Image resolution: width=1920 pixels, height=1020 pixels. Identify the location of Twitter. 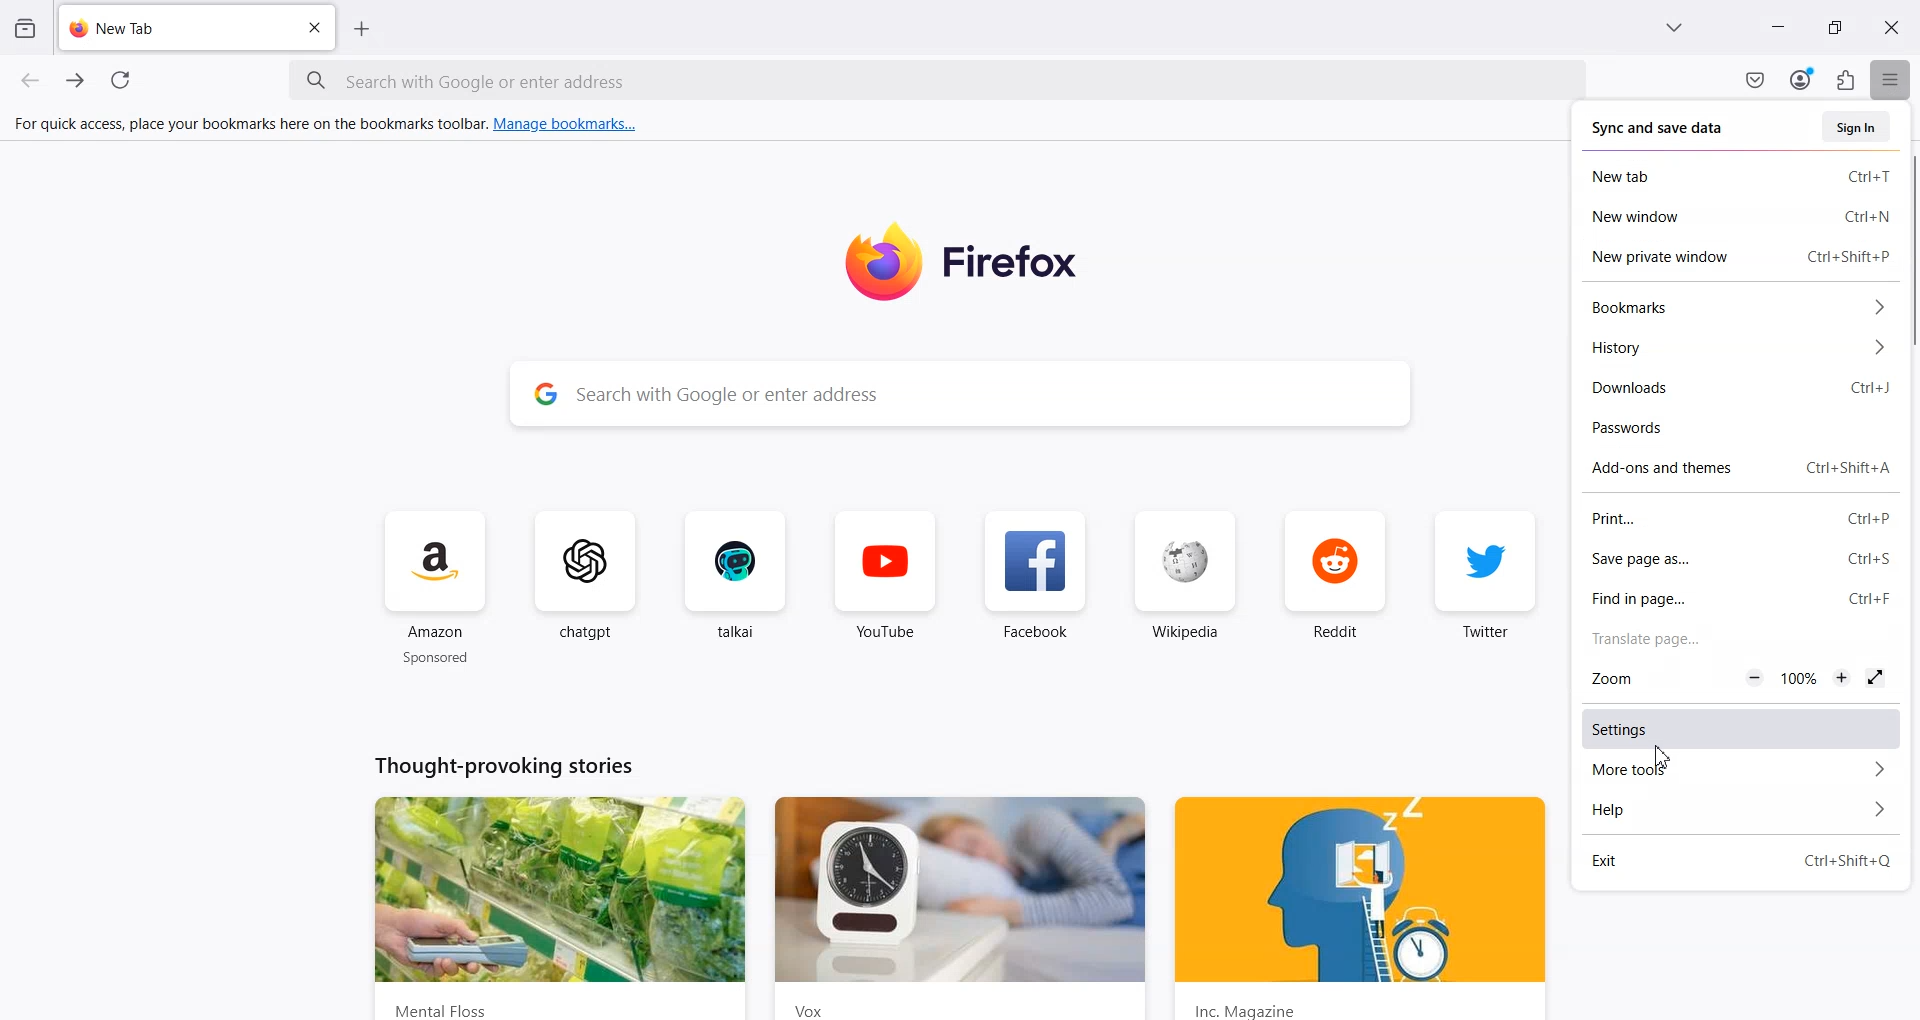
(1487, 587).